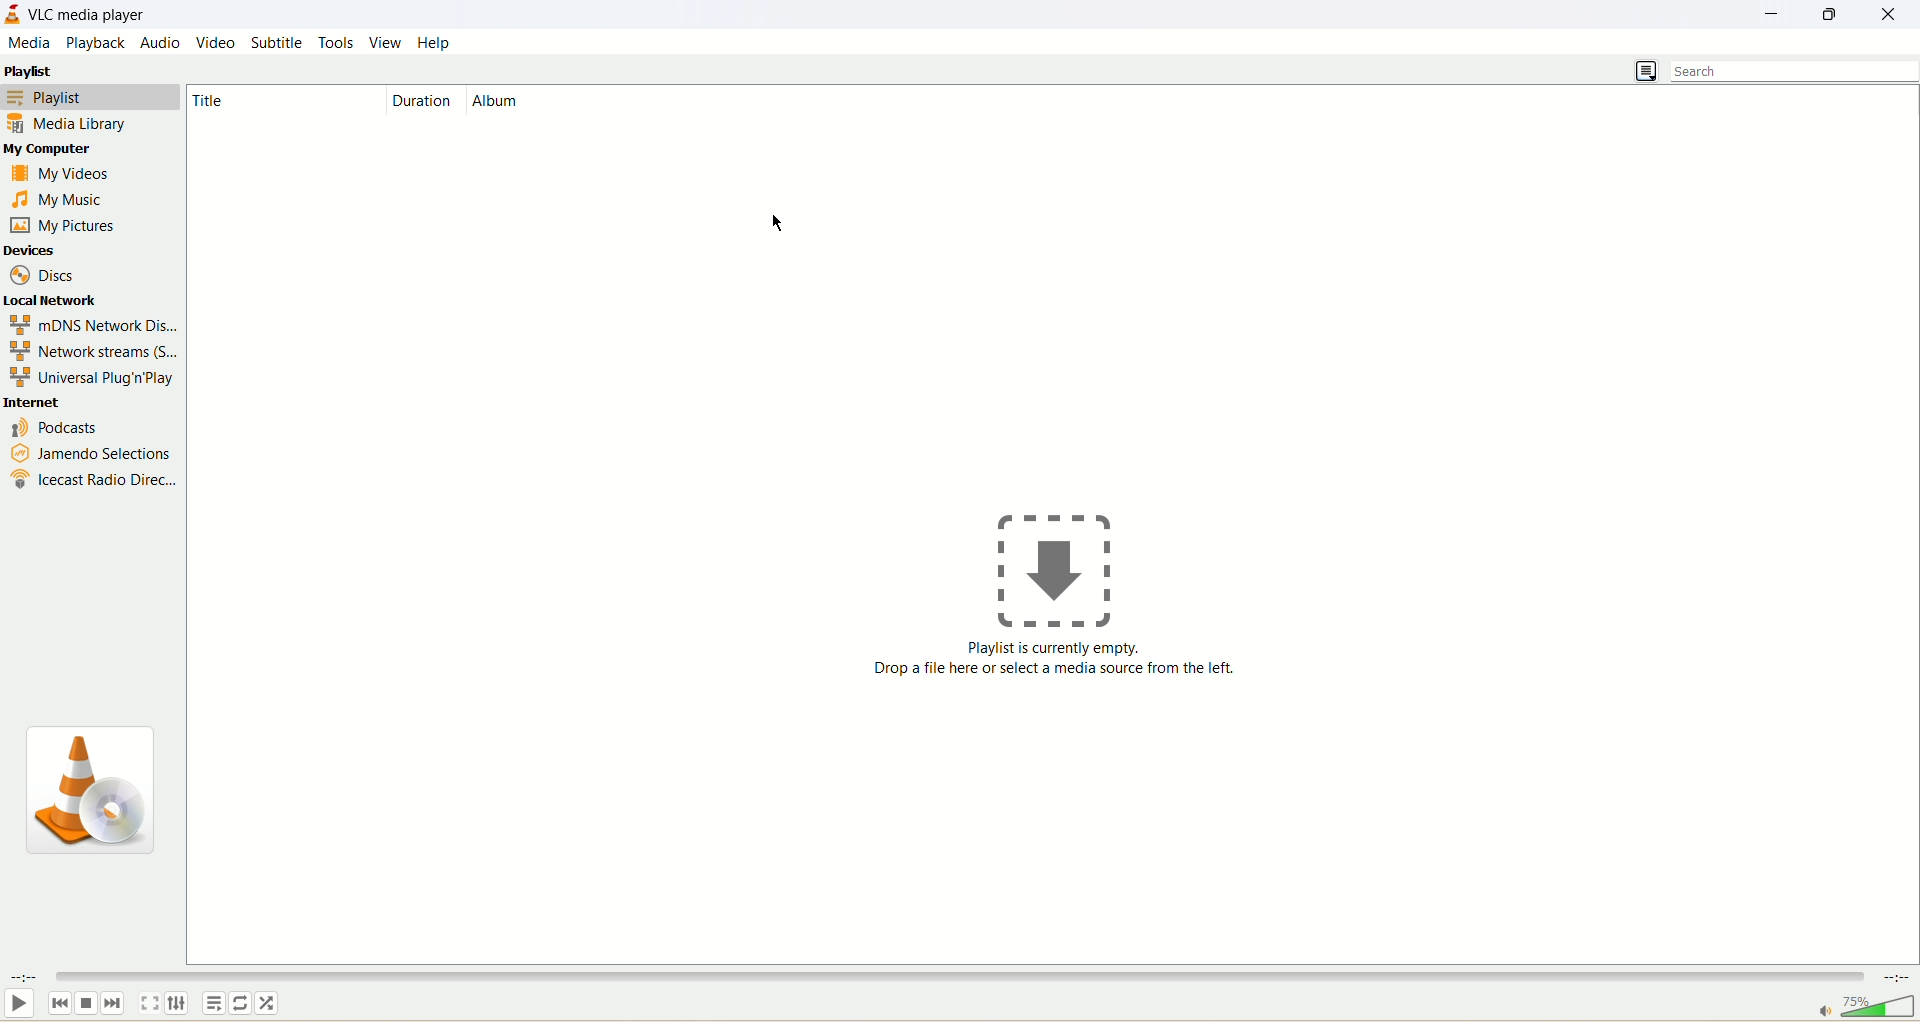  What do you see at coordinates (1832, 18) in the screenshot?
I see `maximize` at bounding box center [1832, 18].